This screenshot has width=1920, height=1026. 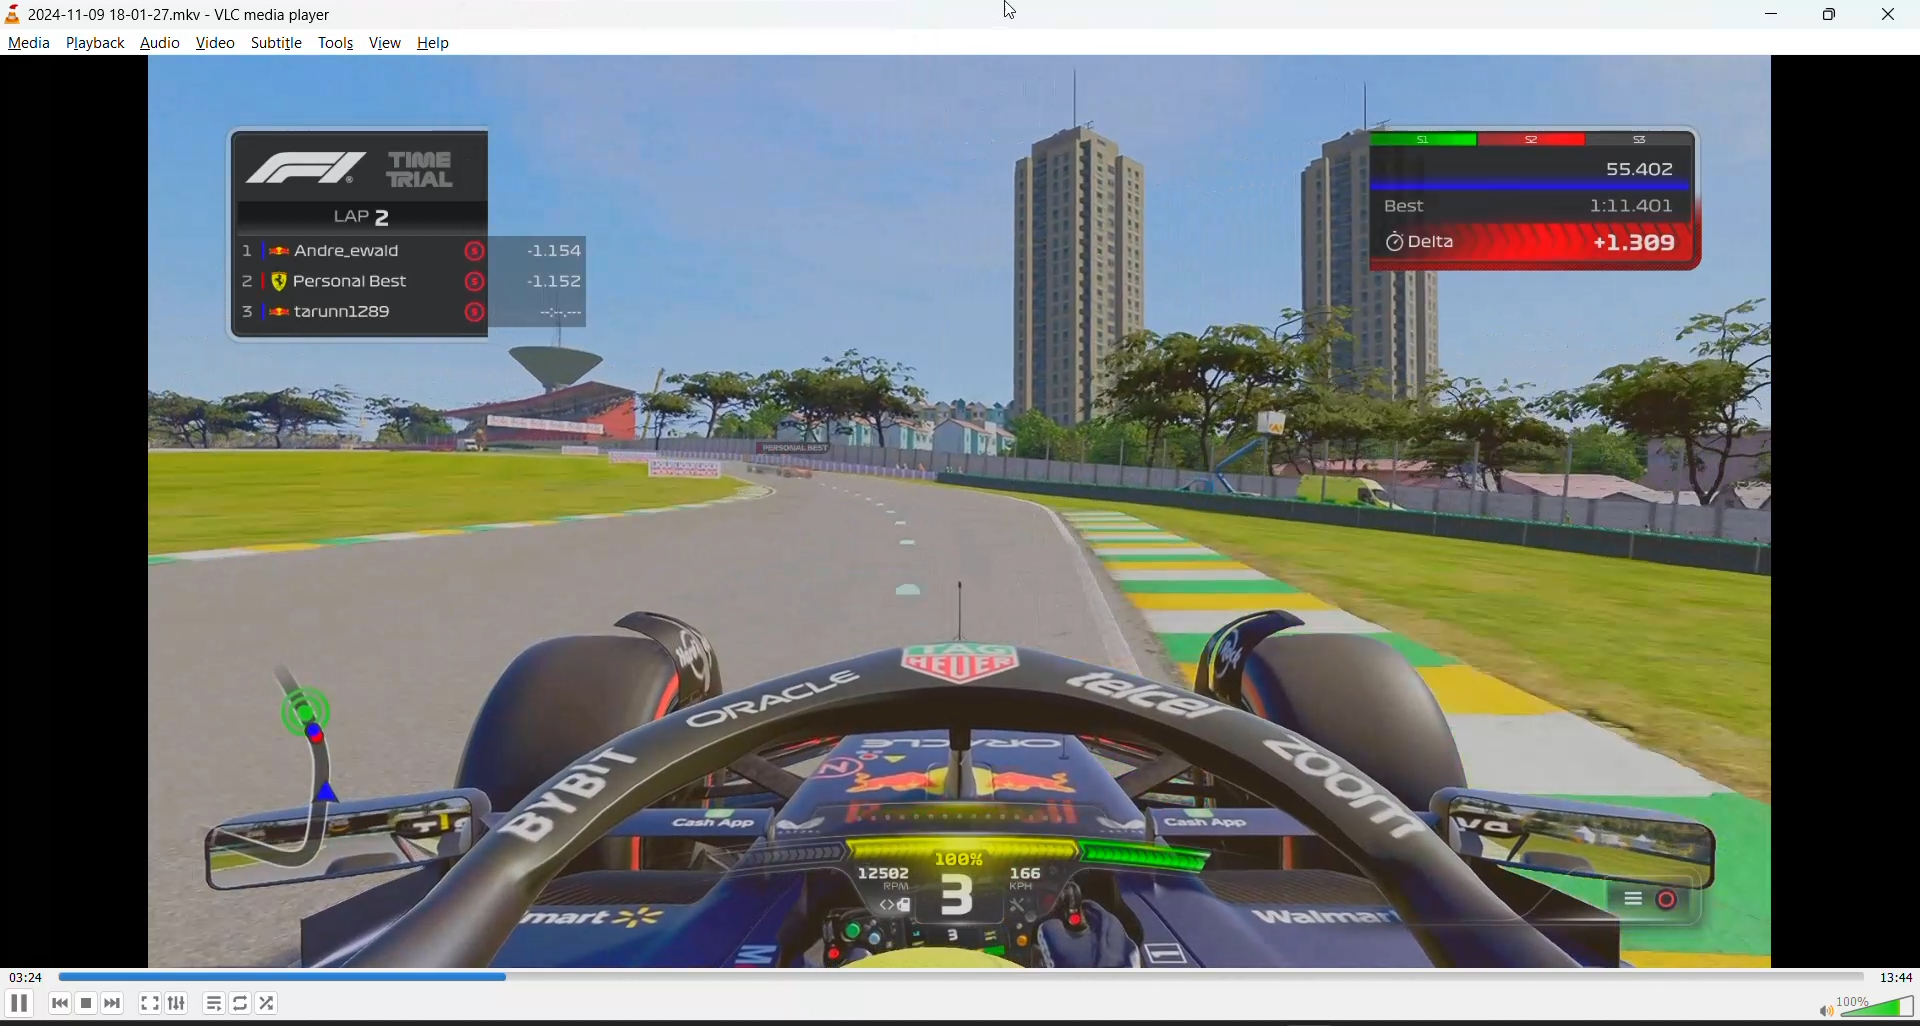 What do you see at coordinates (18, 1003) in the screenshot?
I see `pause` at bounding box center [18, 1003].